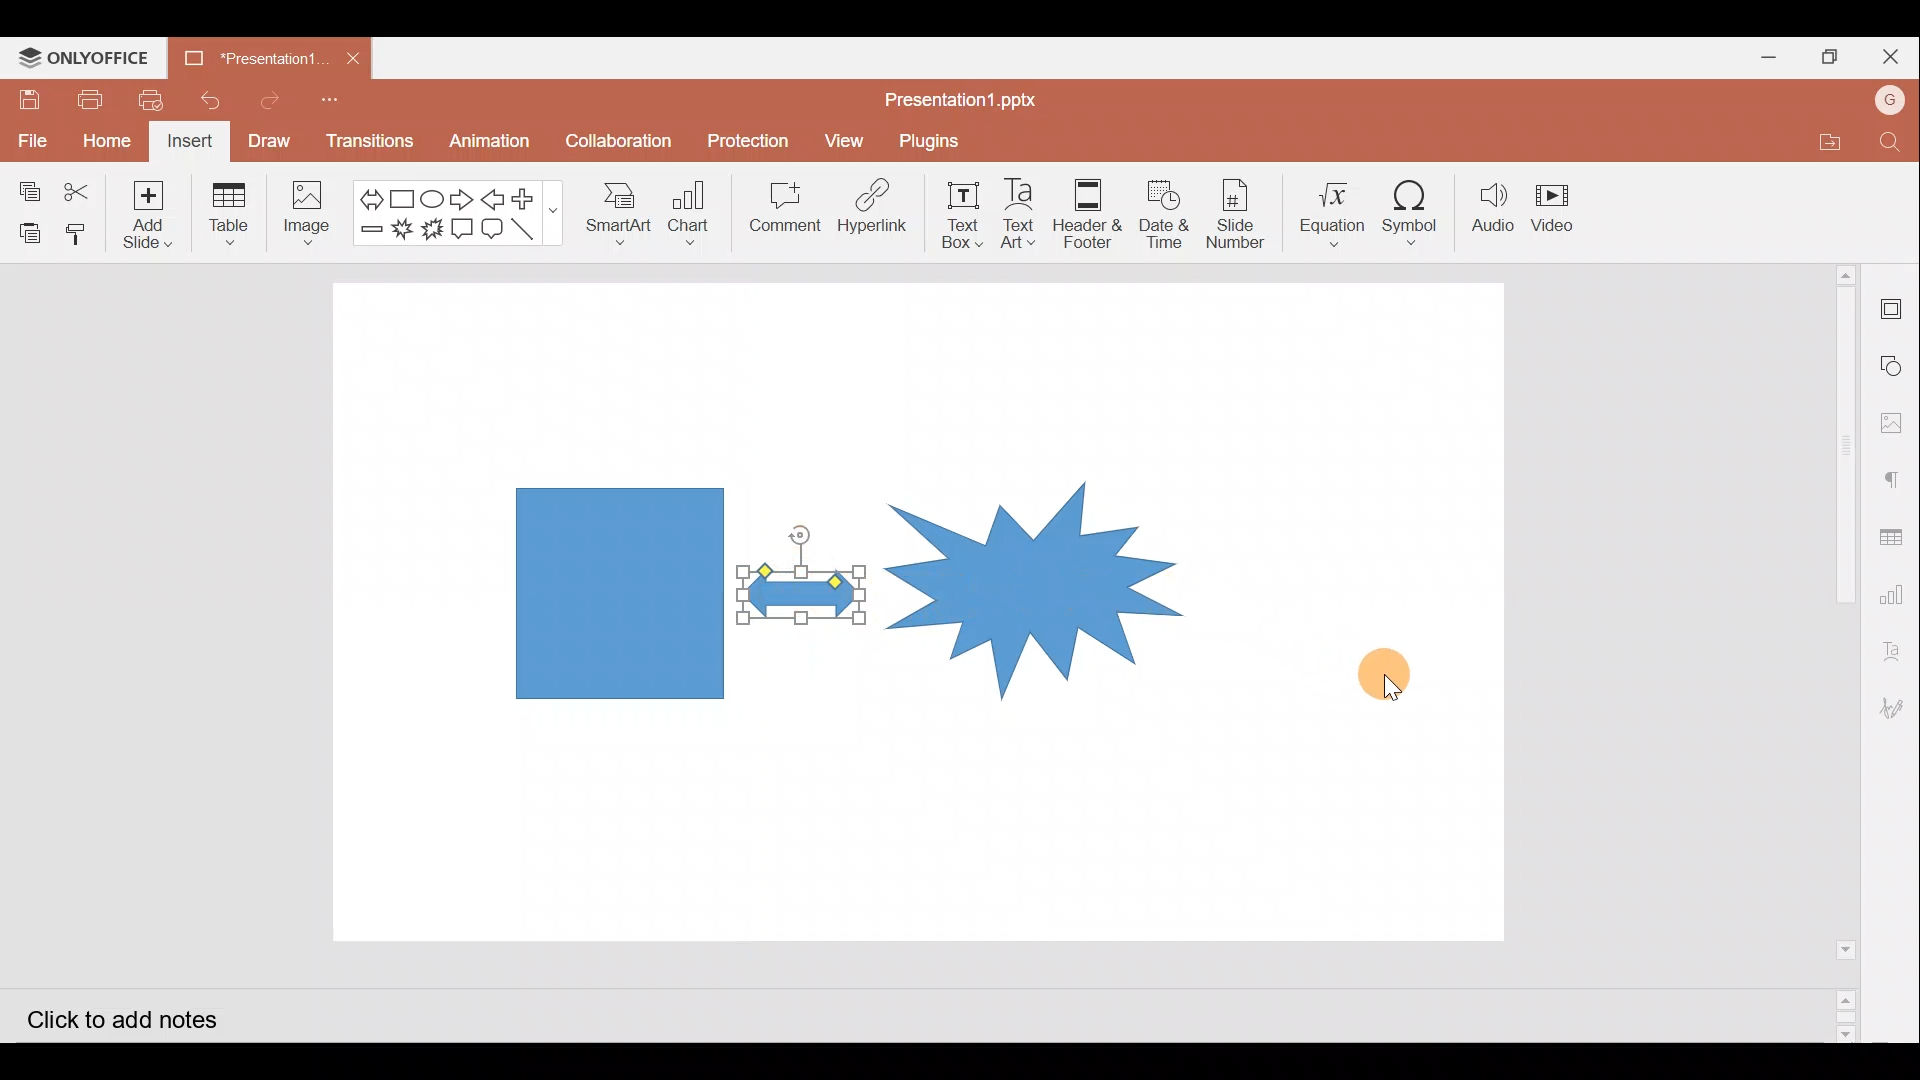 The width and height of the screenshot is (1920, 1080). Describe the element at coordinates (815, 603) in the screenshot. I see `Left right arrow` at that location.